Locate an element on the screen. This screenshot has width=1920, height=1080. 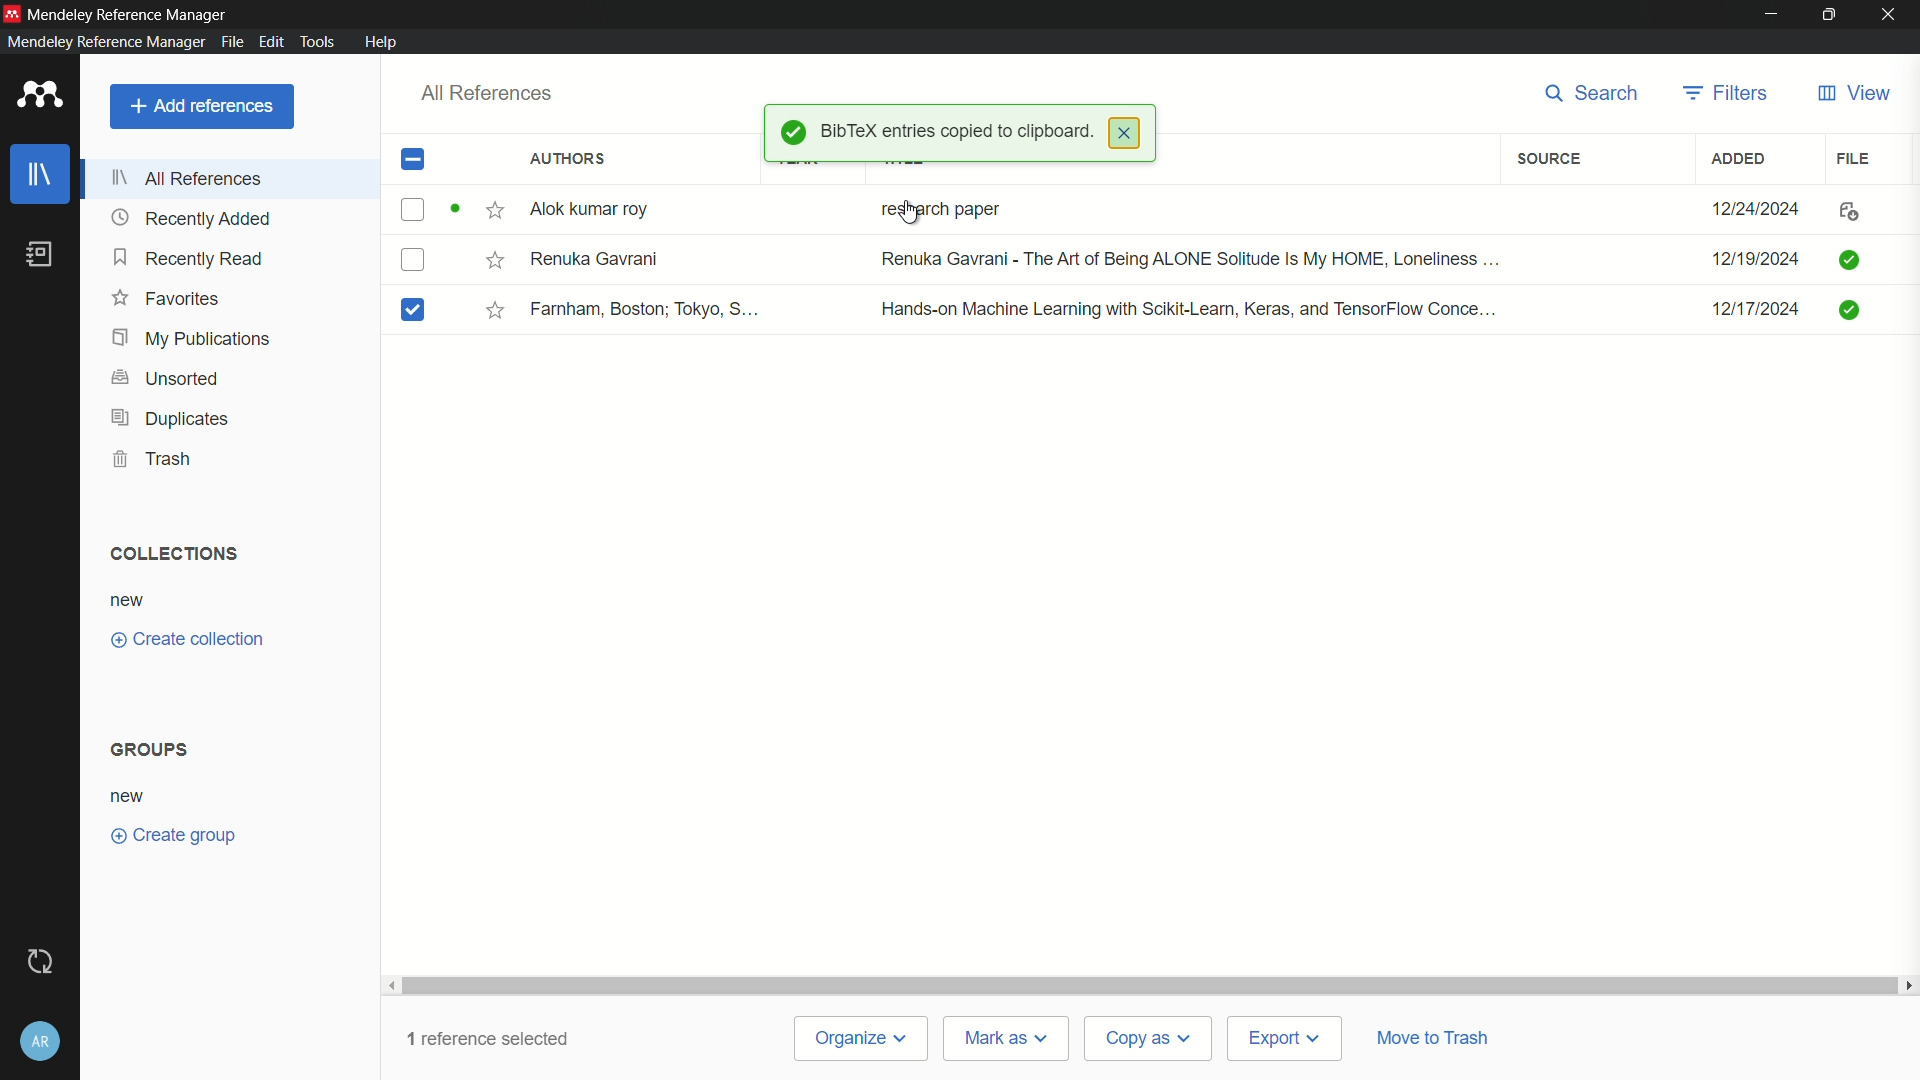
organize is located at coordinates (863, 1040).